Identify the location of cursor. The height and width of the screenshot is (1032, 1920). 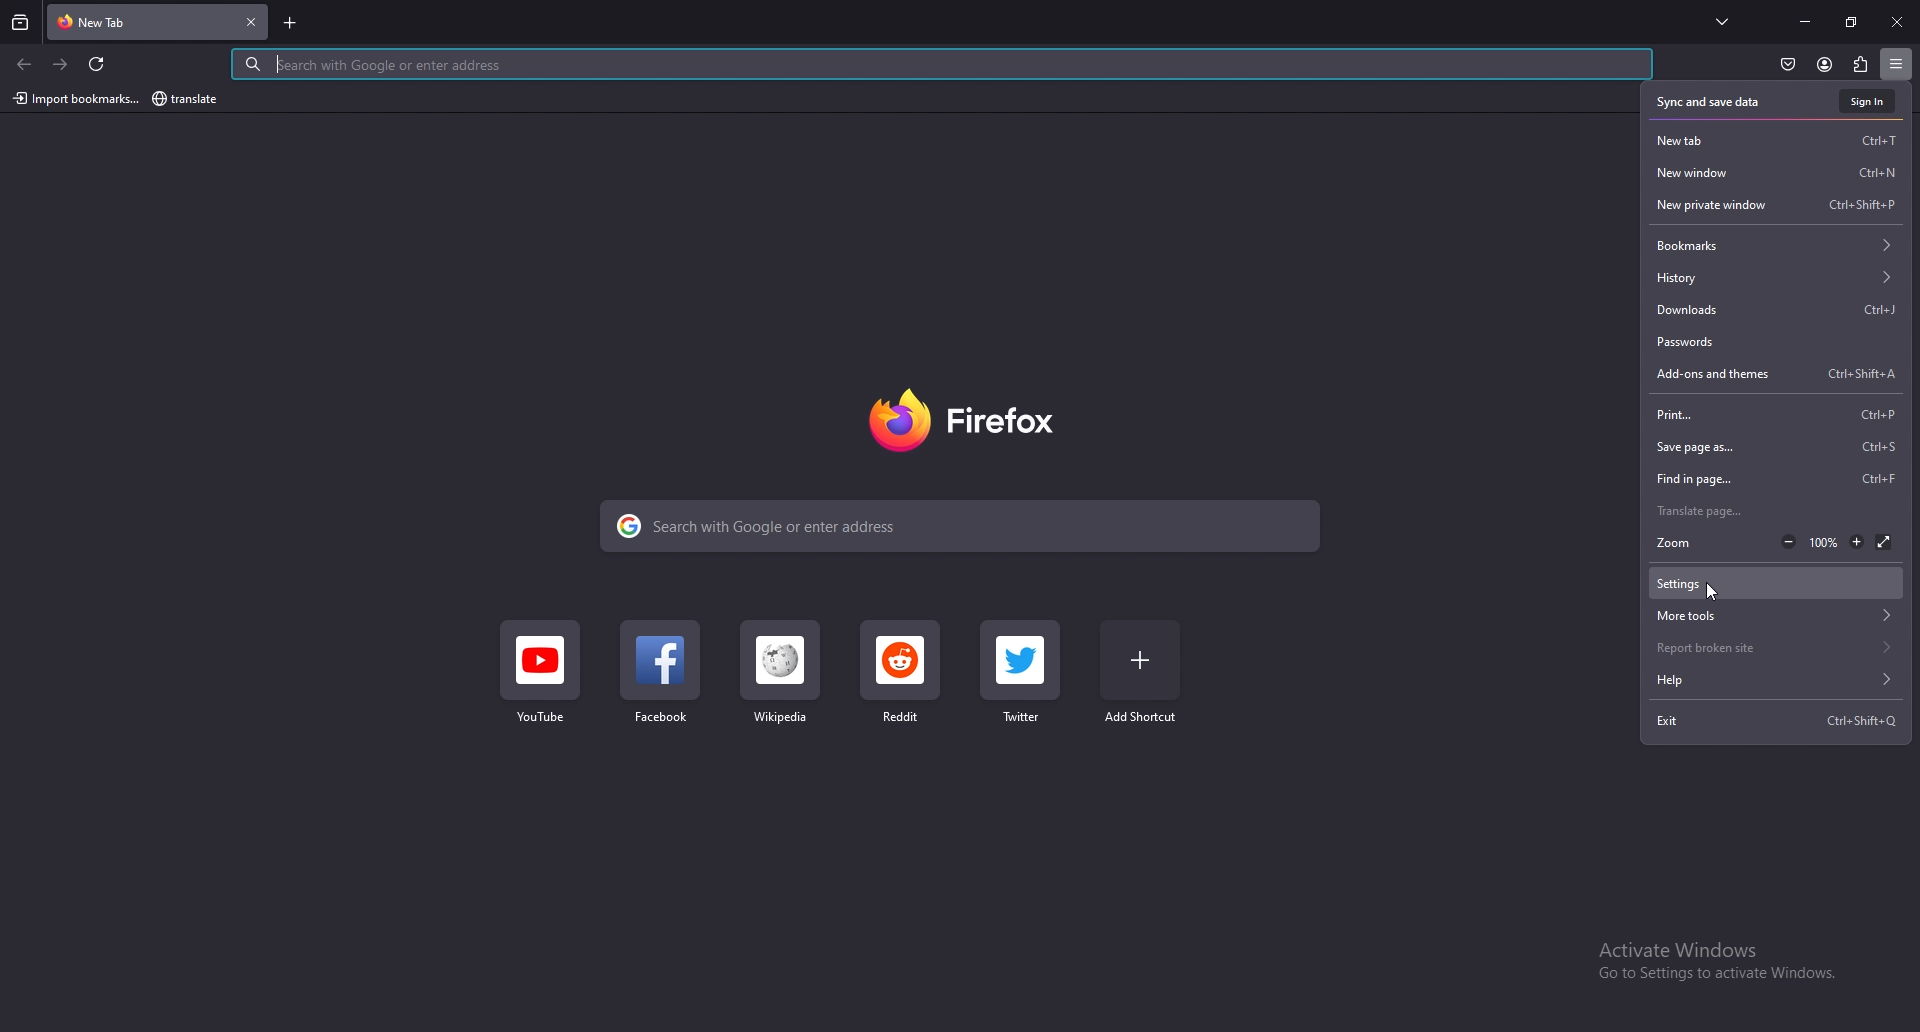
(1714, 593).